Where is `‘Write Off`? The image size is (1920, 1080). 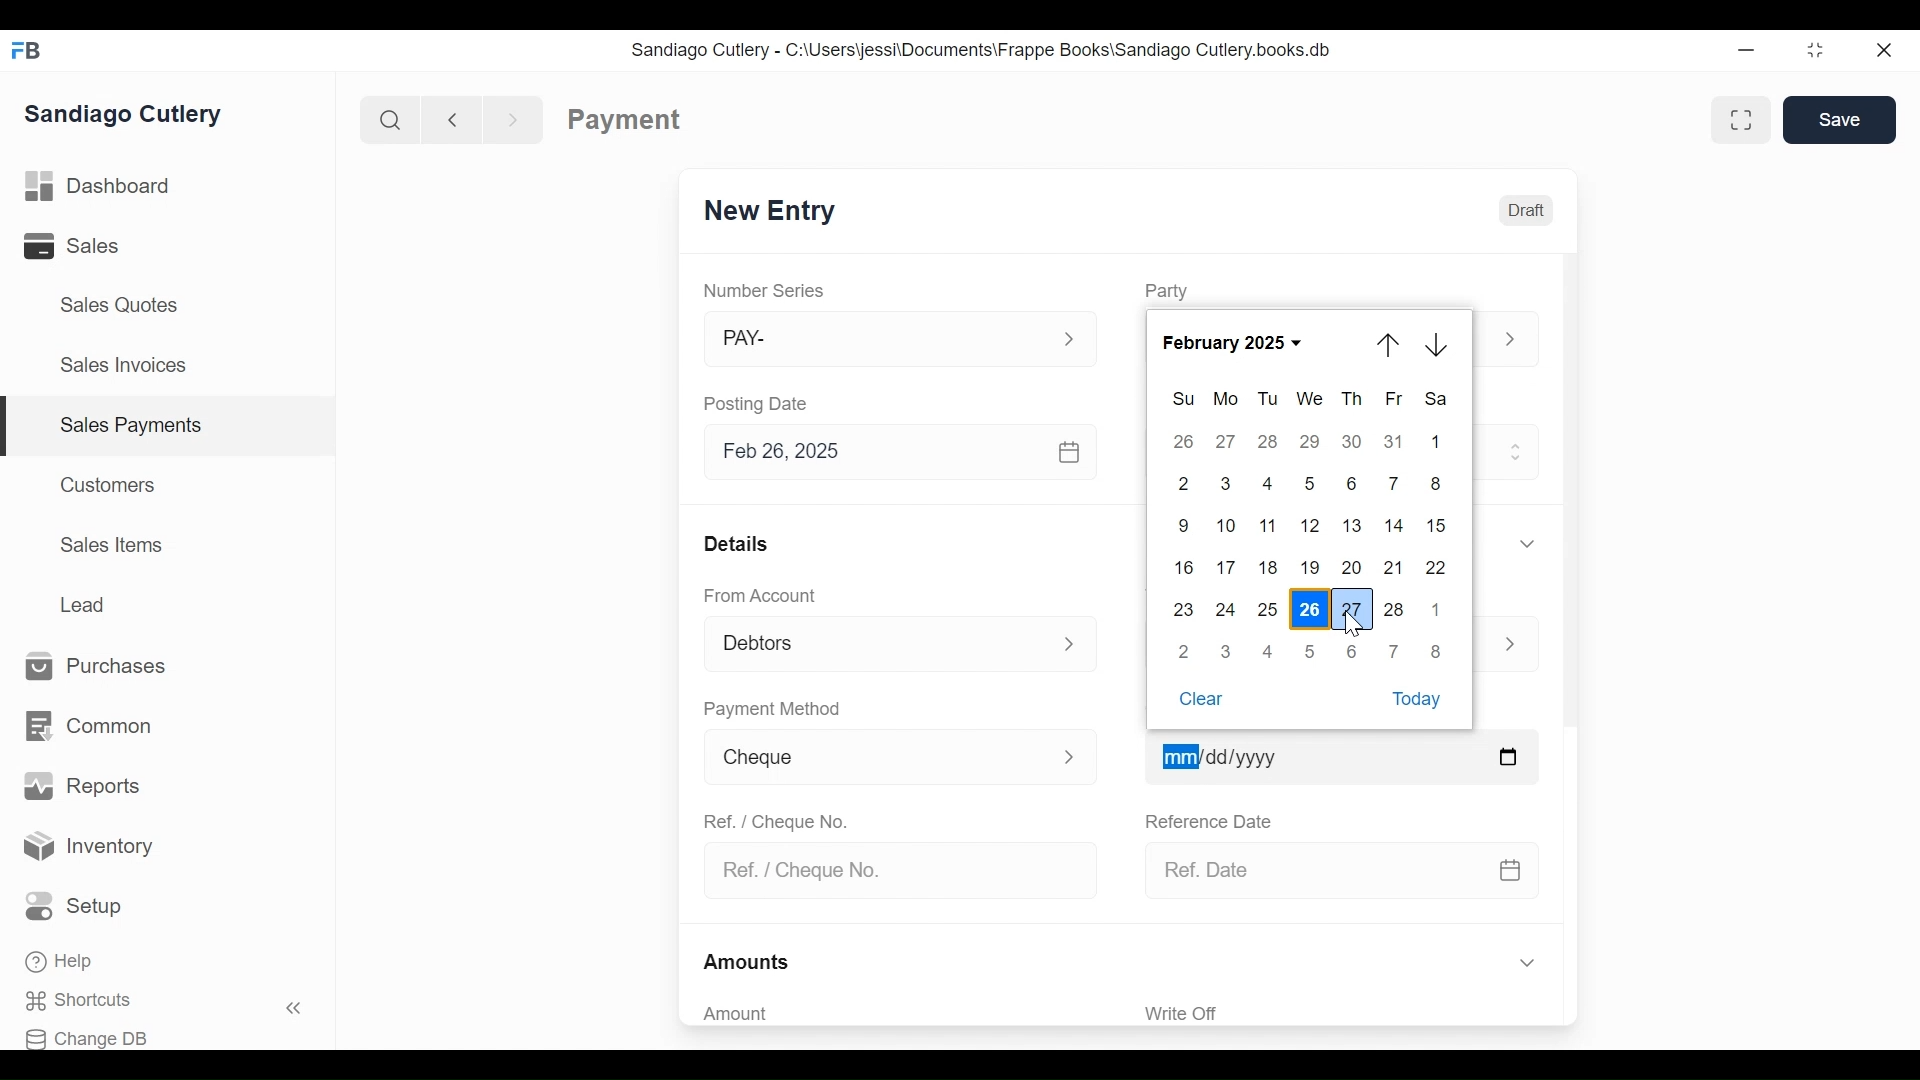 ‘Write Off is located at coordinates (1344, 1013).